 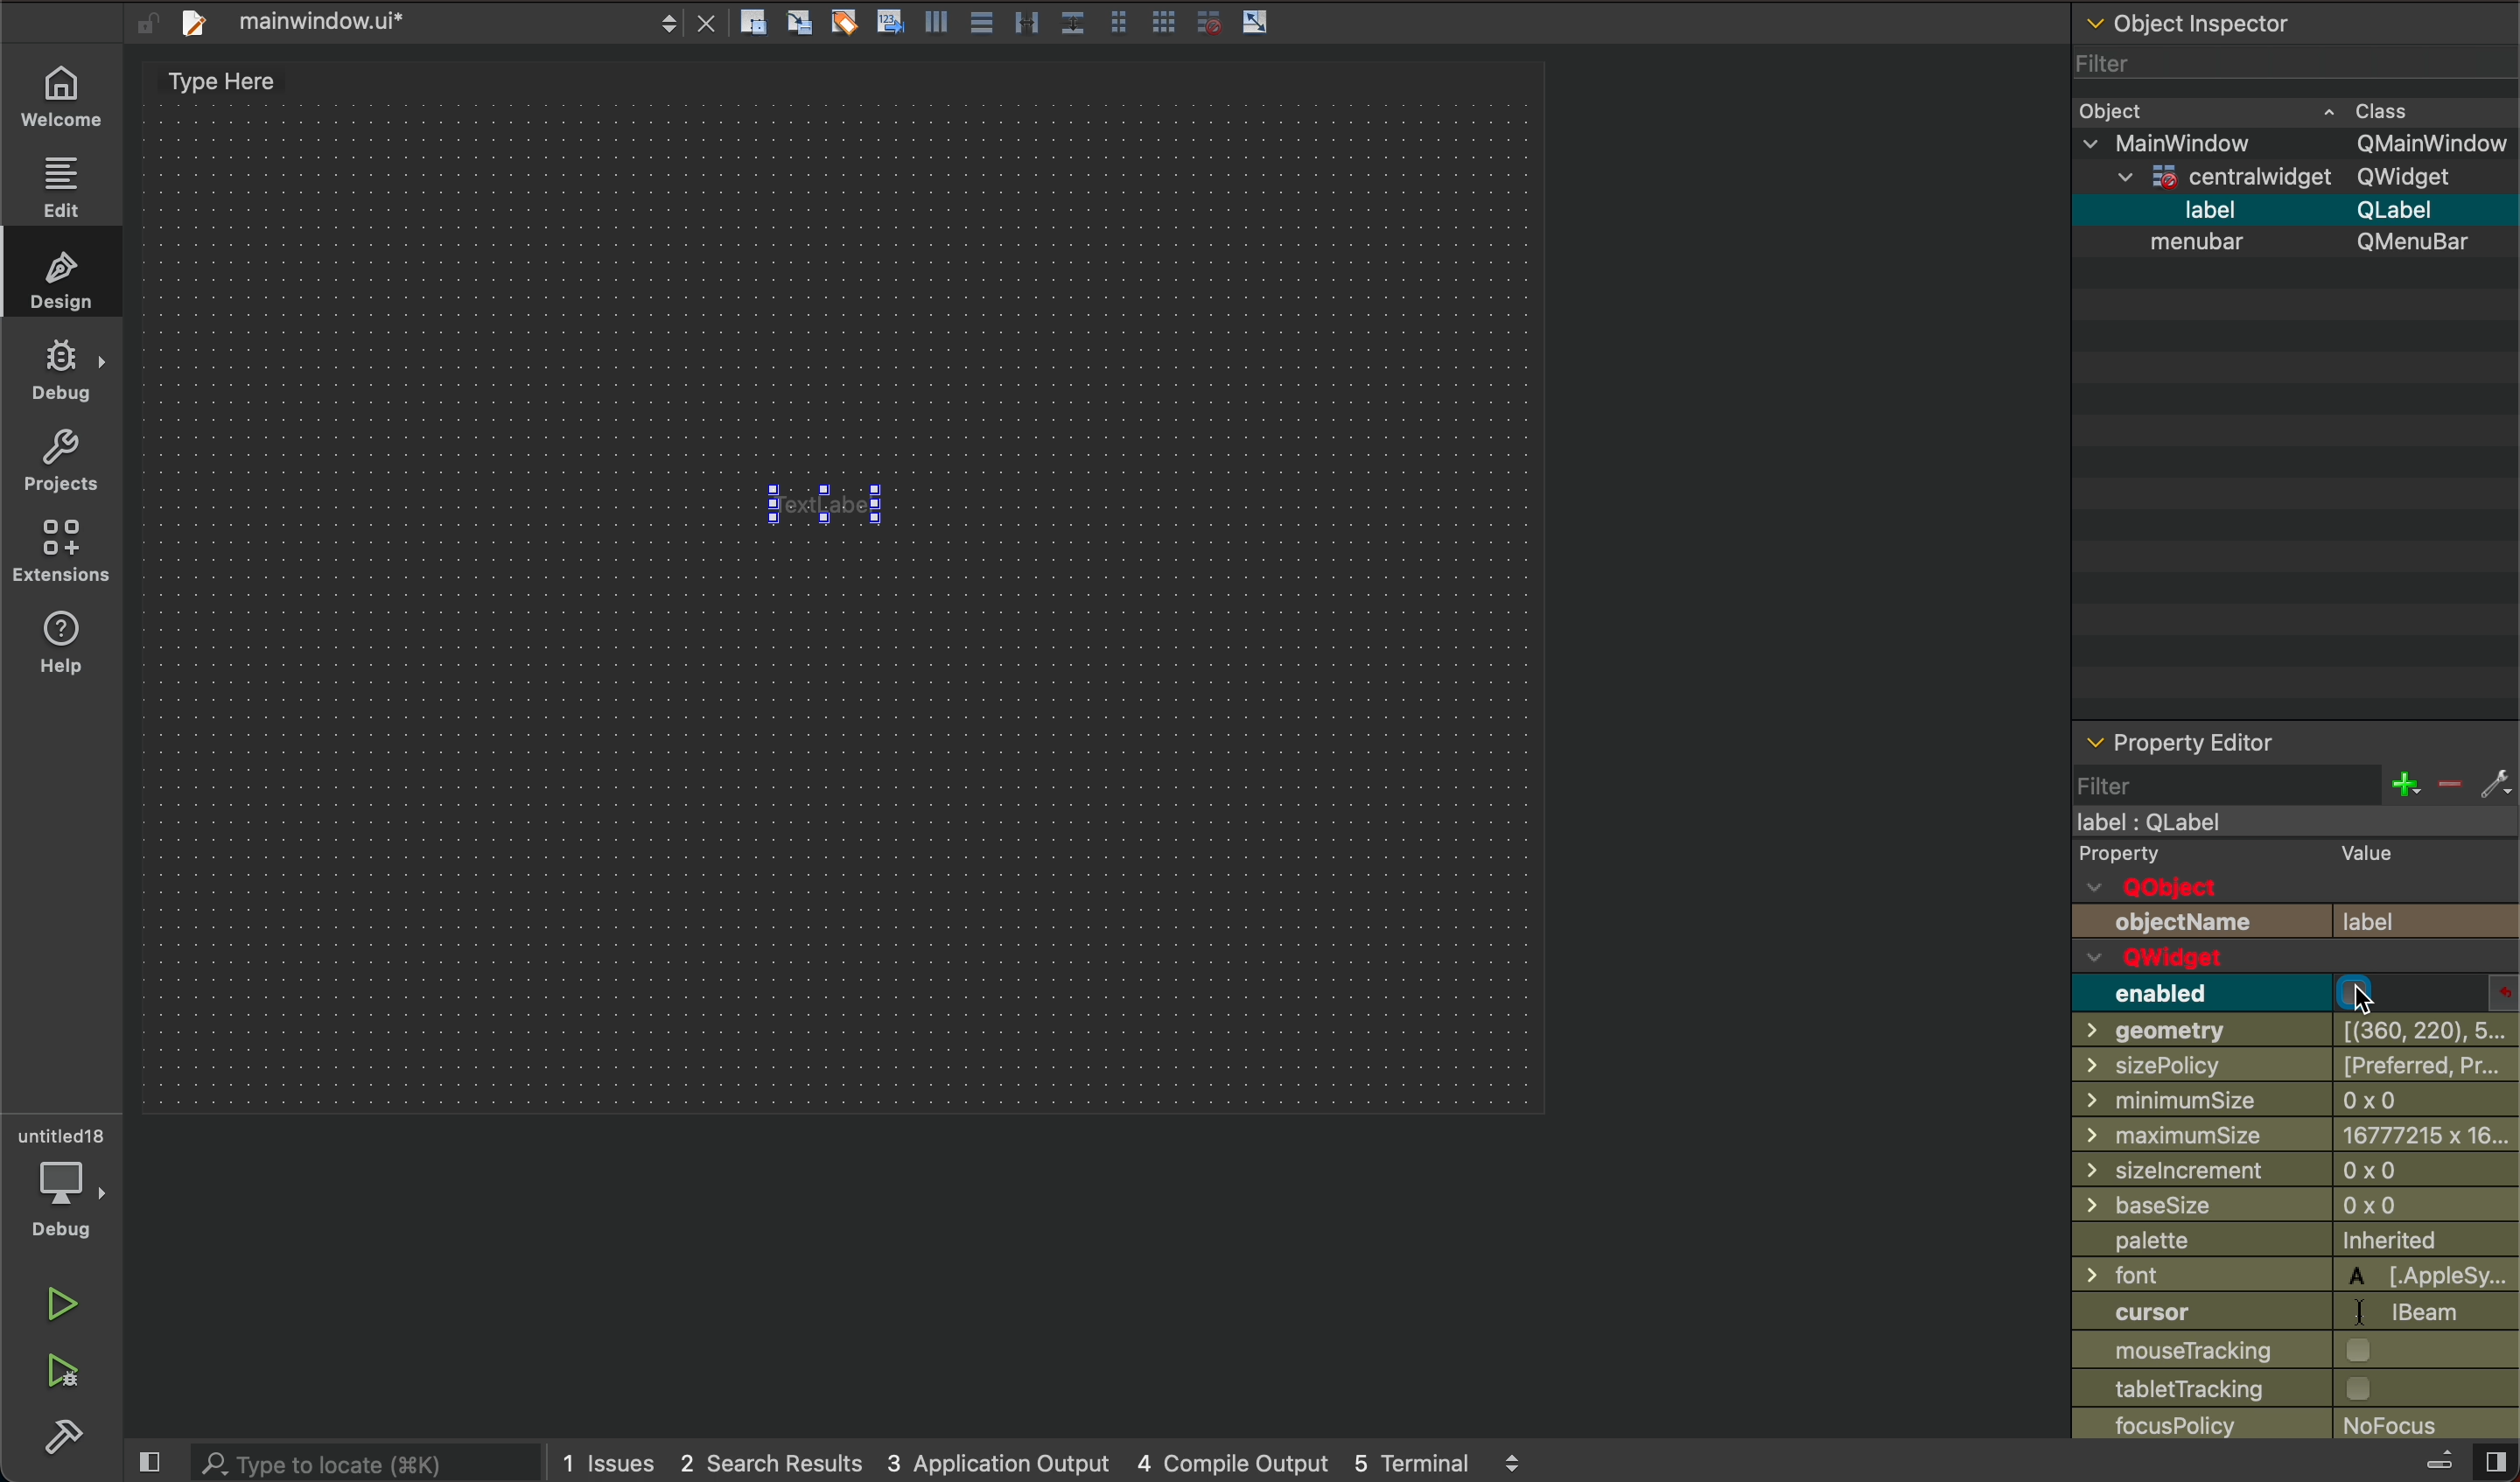 What do you see at coordinates (2419, 1030) in the screenshot?
I see `[(360, 220), 5...` at bounding box center [2419, 1030].